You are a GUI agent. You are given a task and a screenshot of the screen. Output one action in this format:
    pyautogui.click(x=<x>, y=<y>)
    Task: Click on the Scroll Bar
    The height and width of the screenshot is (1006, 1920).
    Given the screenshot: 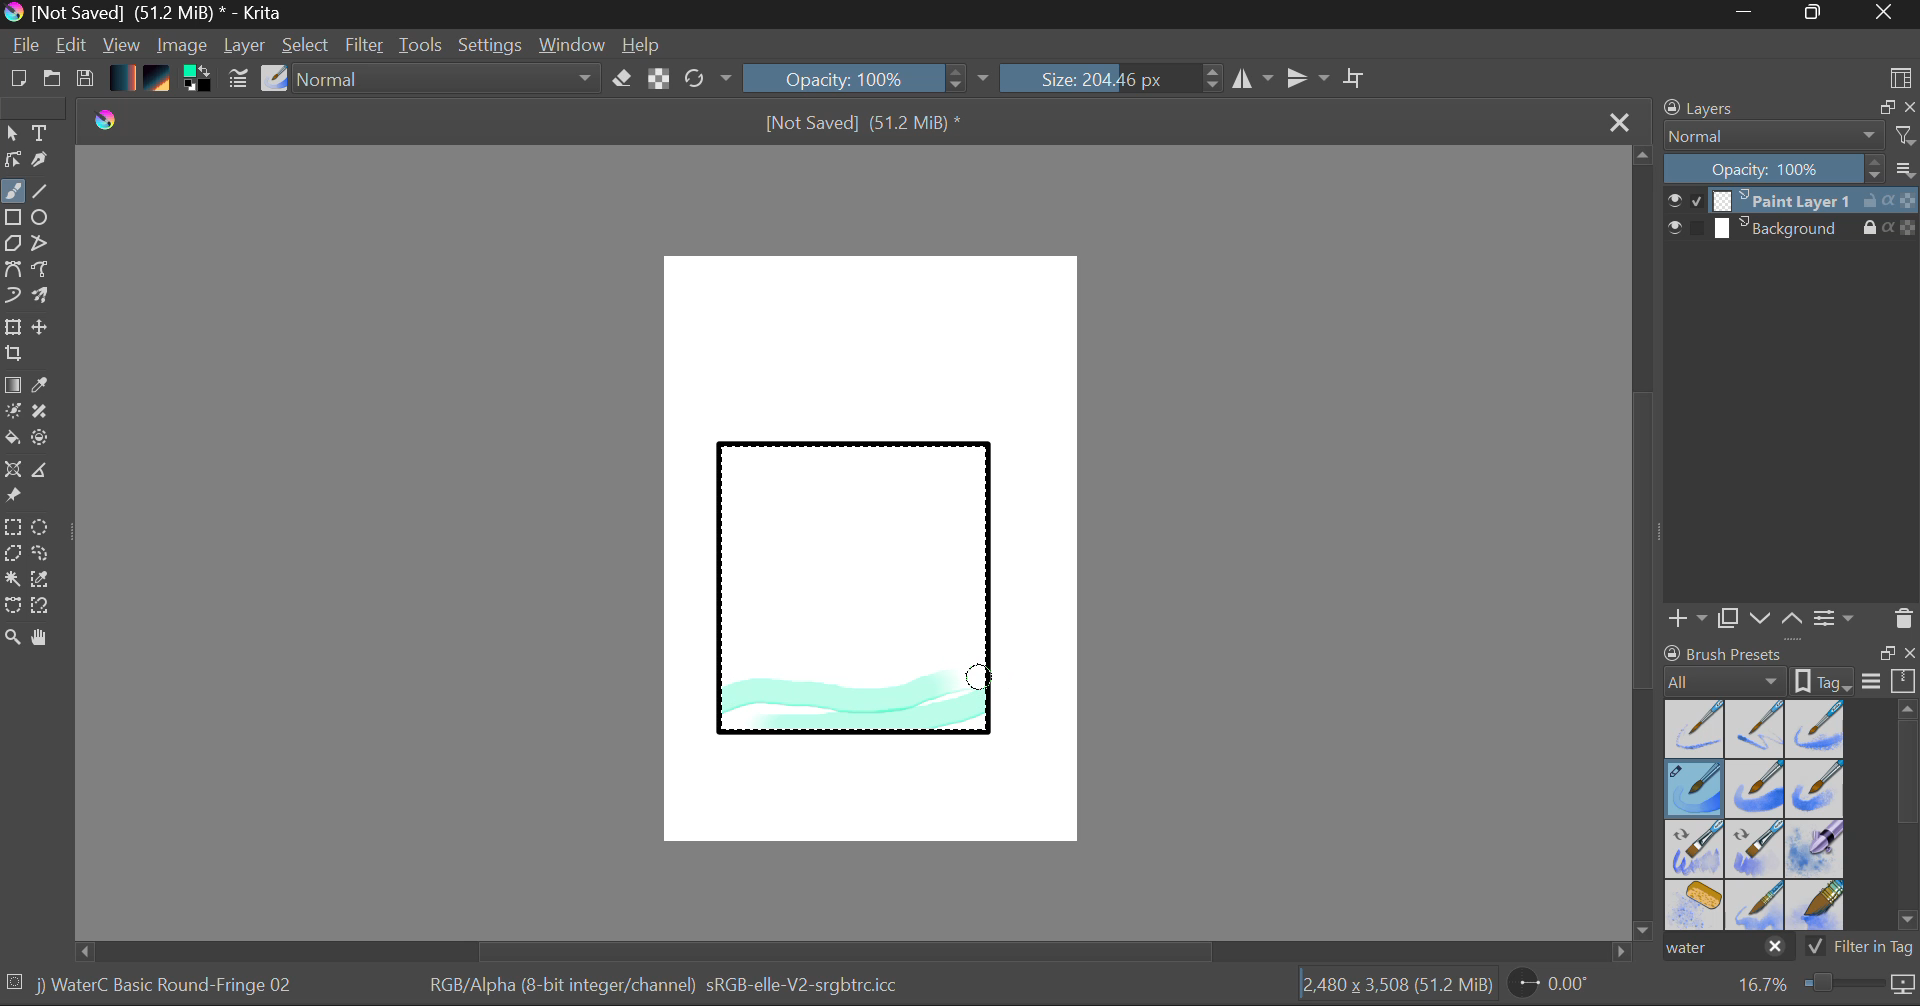 What is the action you would take?
    pyautogui.click(x=1644, y=545)
    